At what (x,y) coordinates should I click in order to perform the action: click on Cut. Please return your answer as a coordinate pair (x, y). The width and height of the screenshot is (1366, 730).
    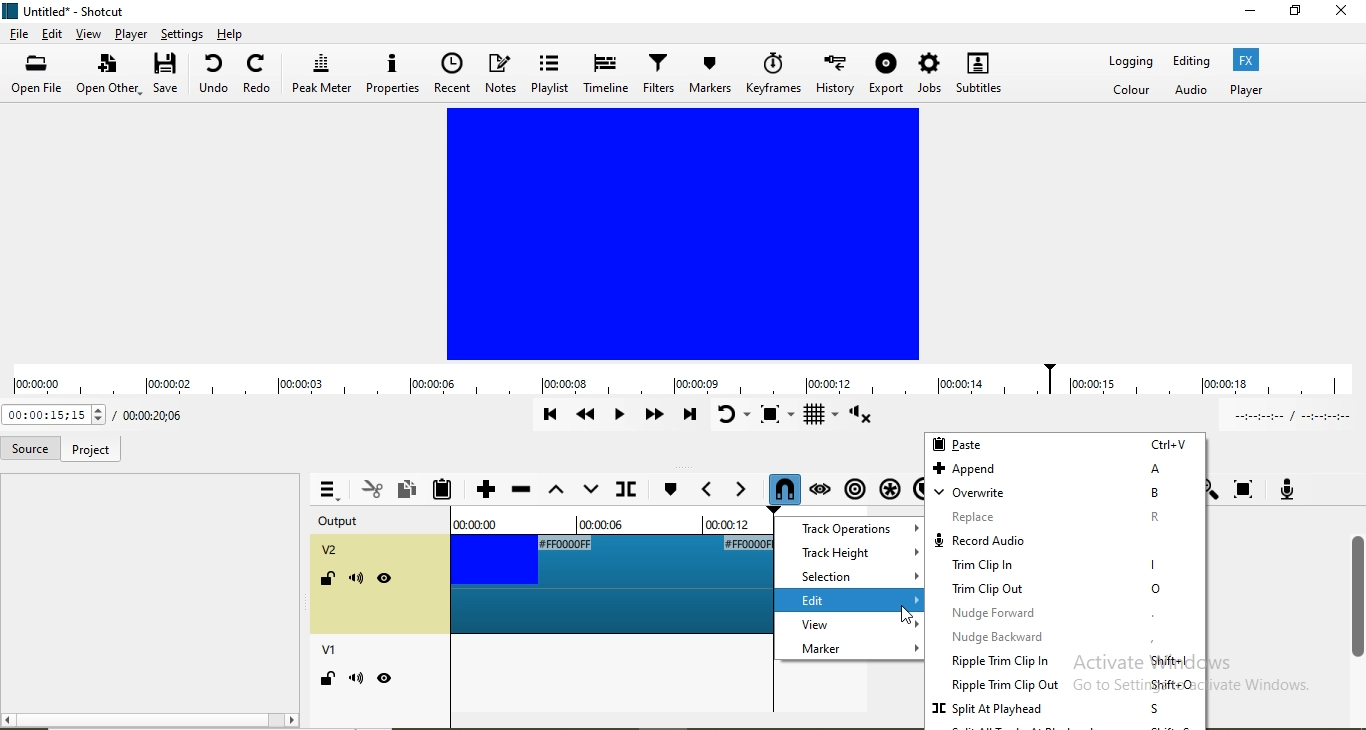
    Looking at the image, I should click on (372, 488).